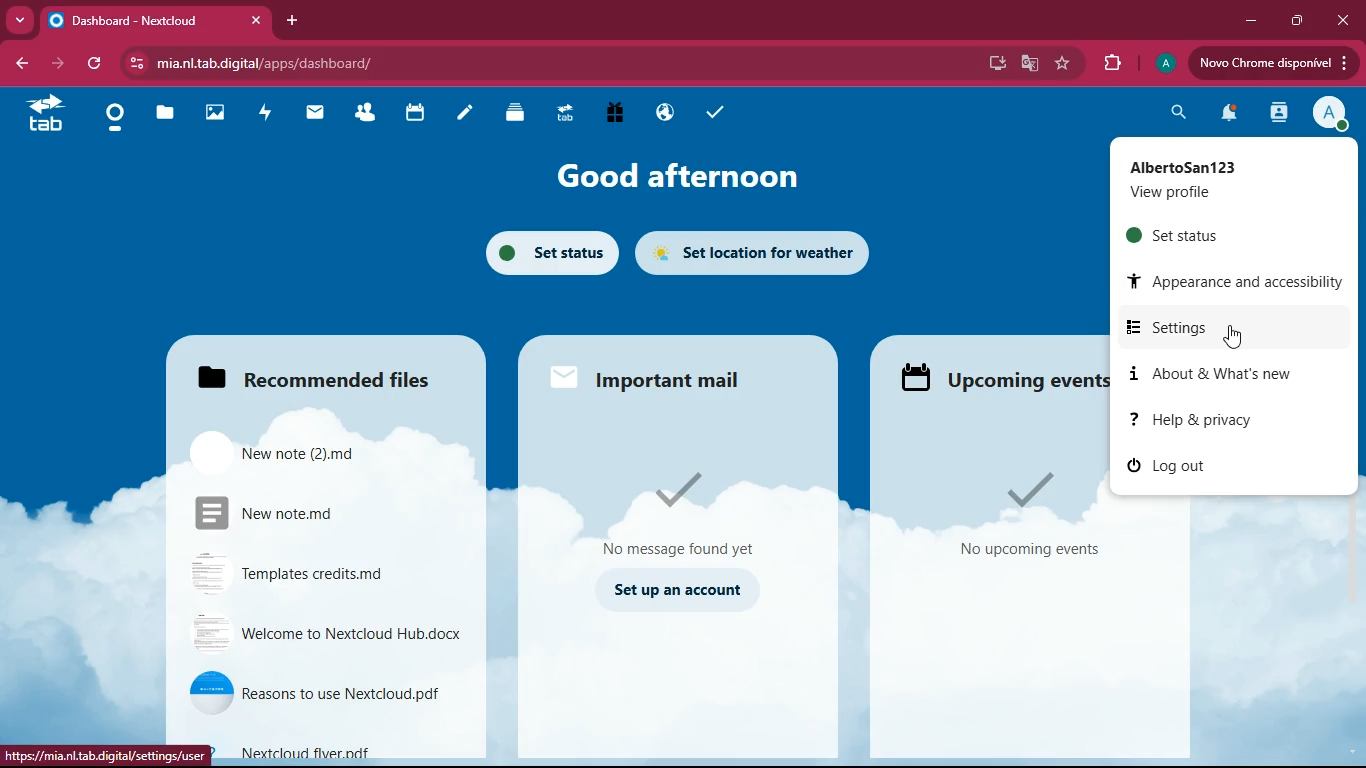 This screenshot has width=1366, height=768. I want to click on good afternoon, so click(709, 178).